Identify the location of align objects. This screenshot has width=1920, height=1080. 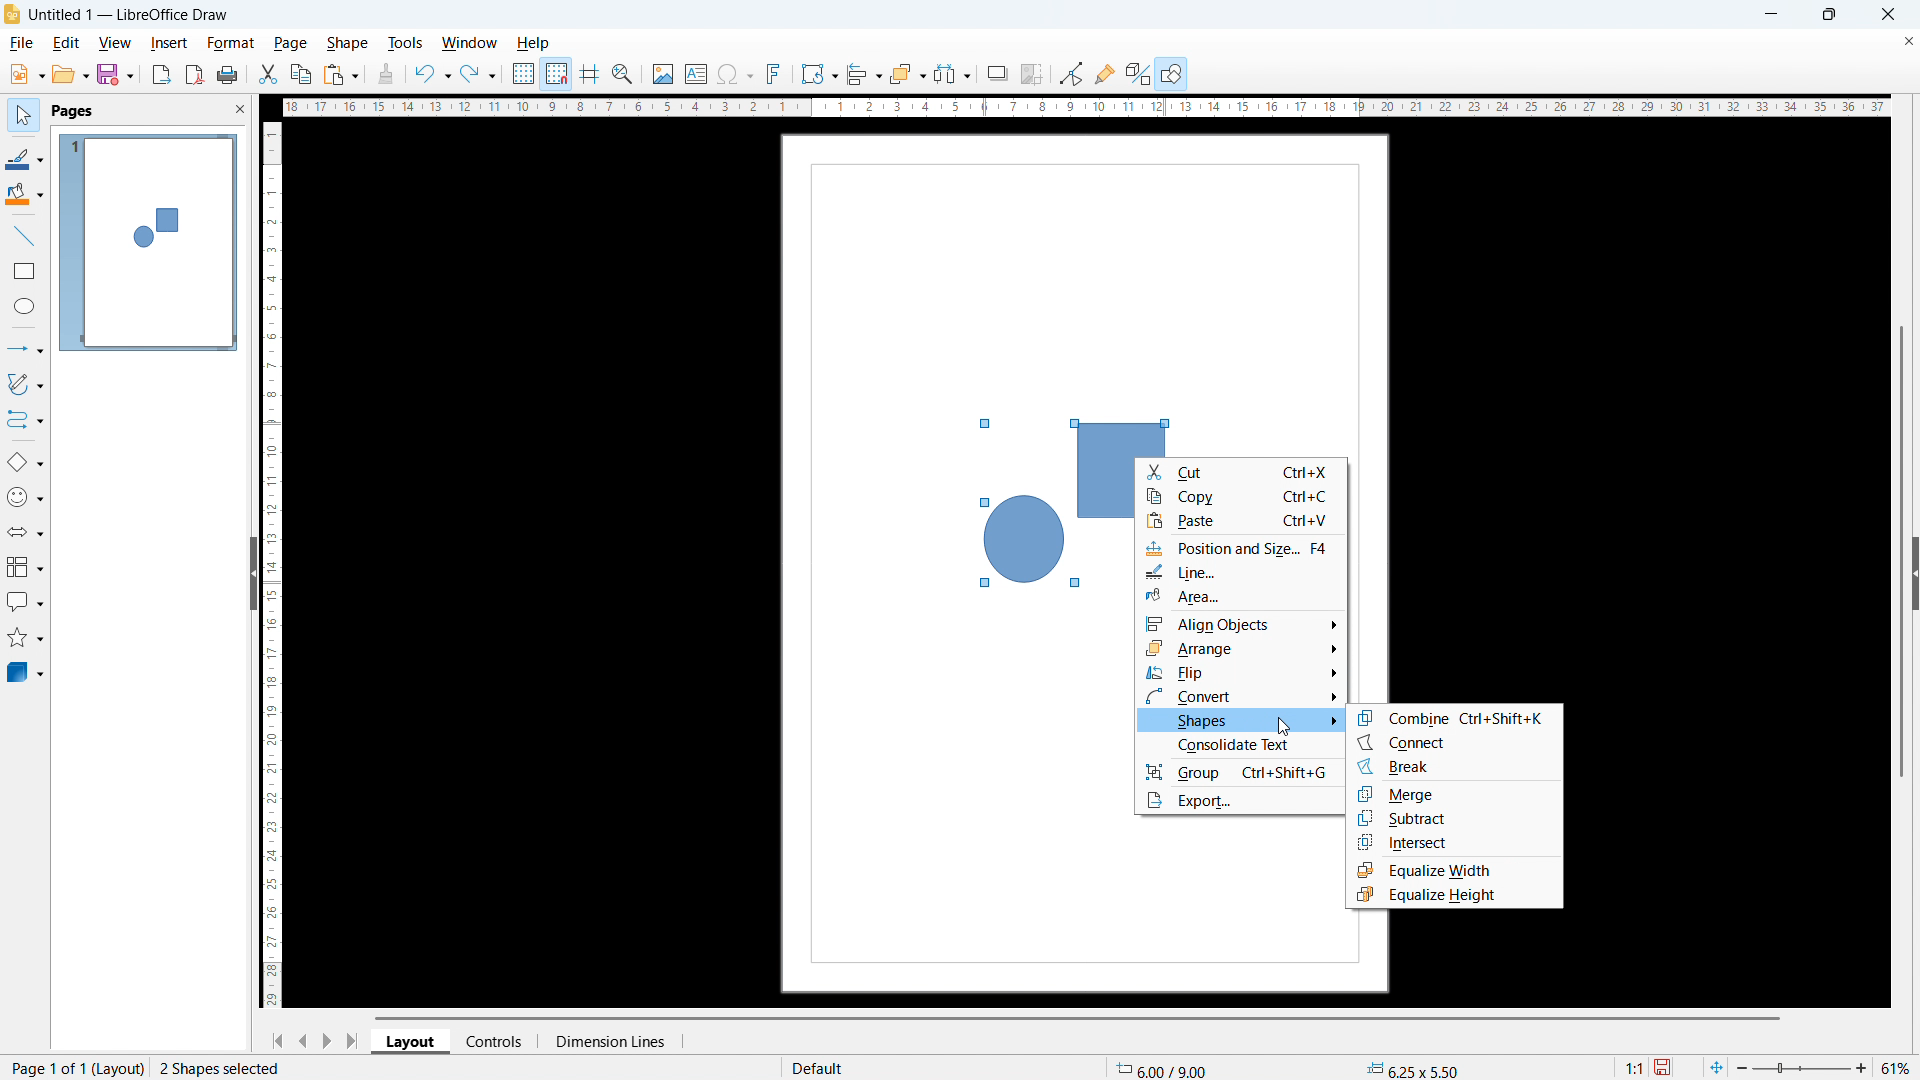
(1242, 623).